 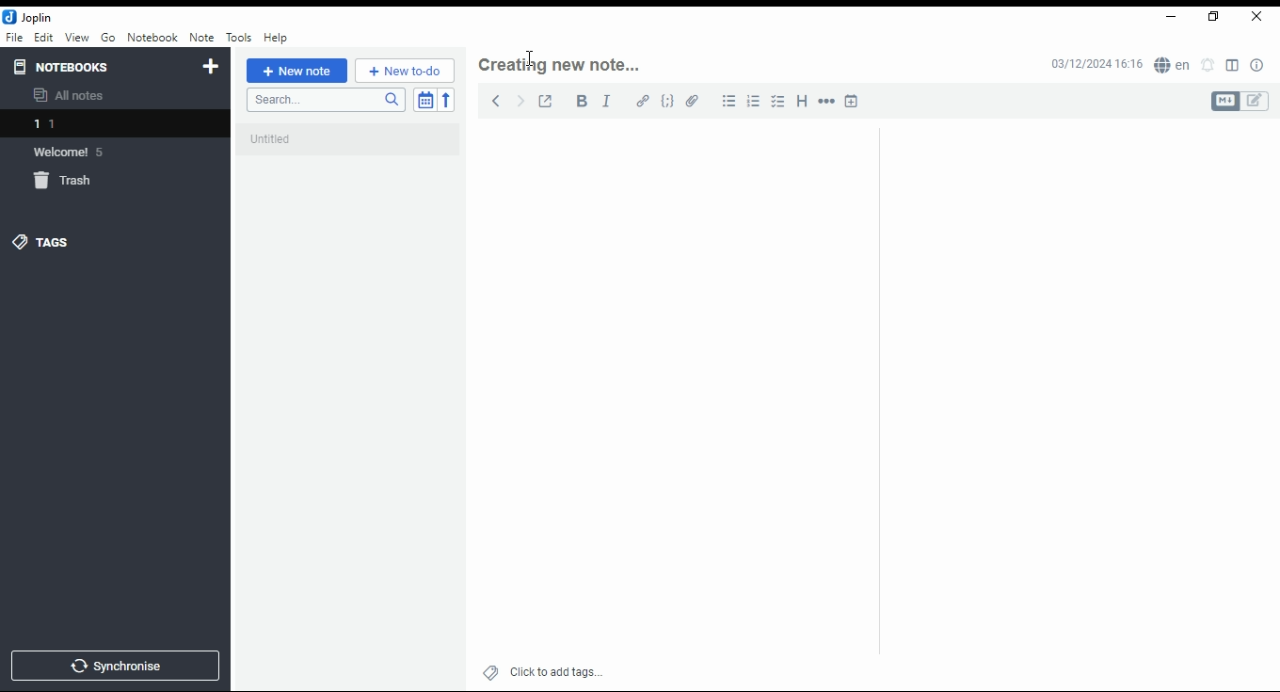 I want to click on file, so click(x=14, y=36).